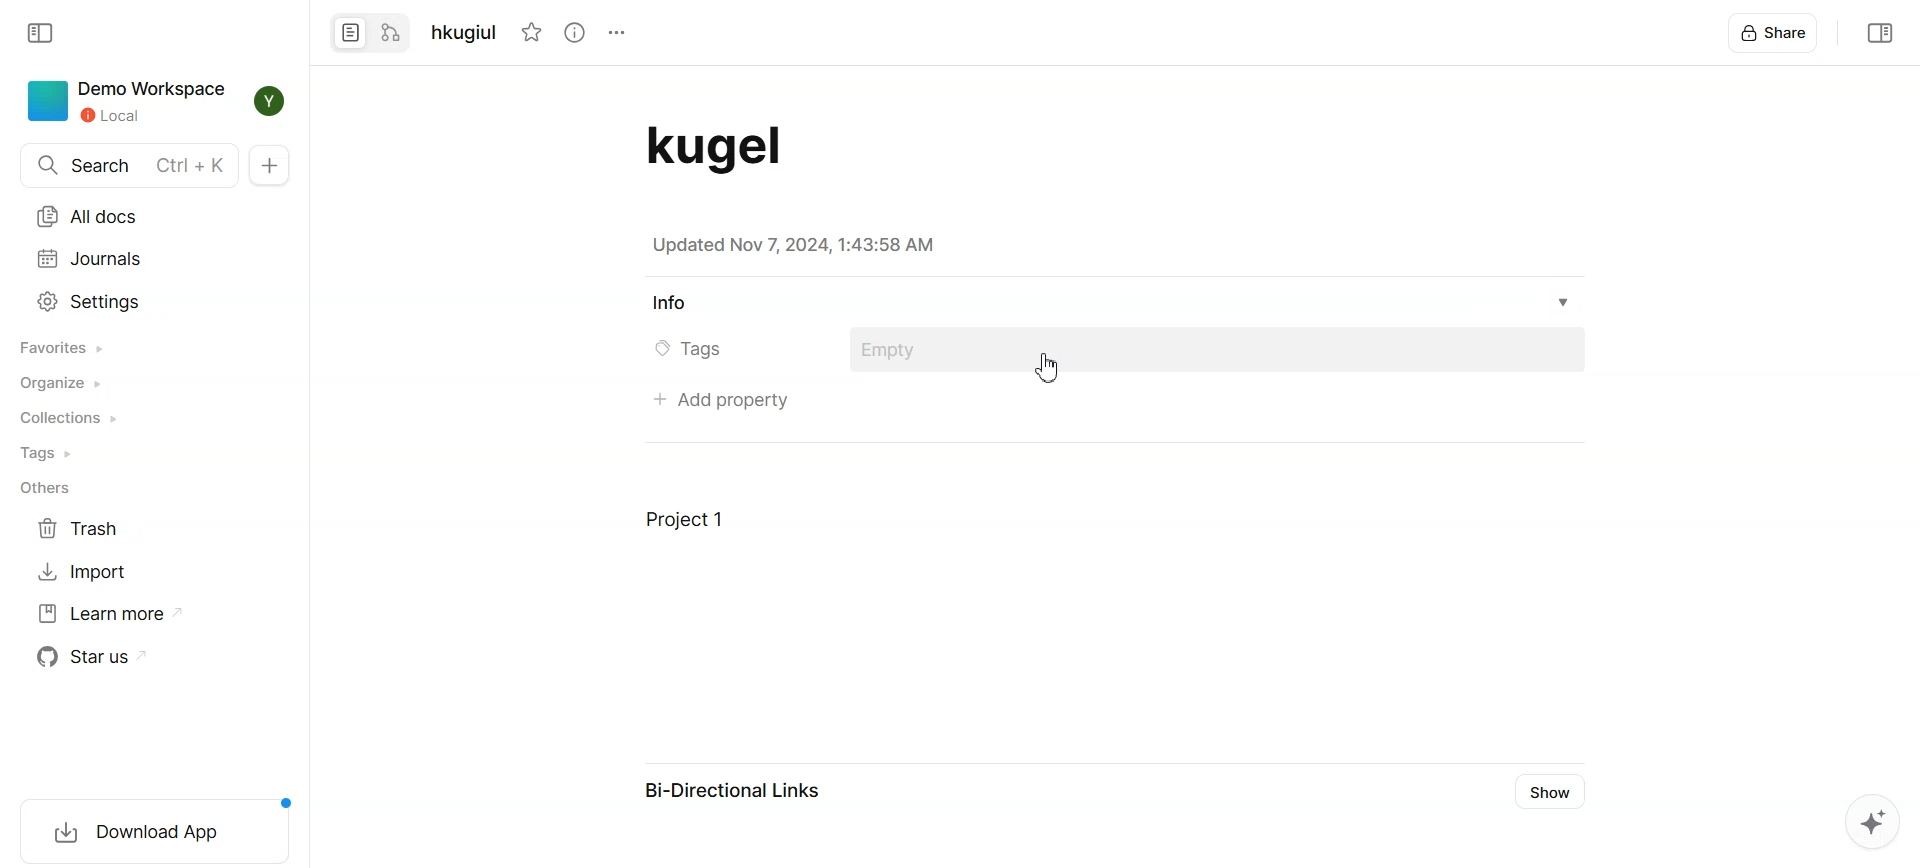  I want to click on Settings, so click(91, 301).